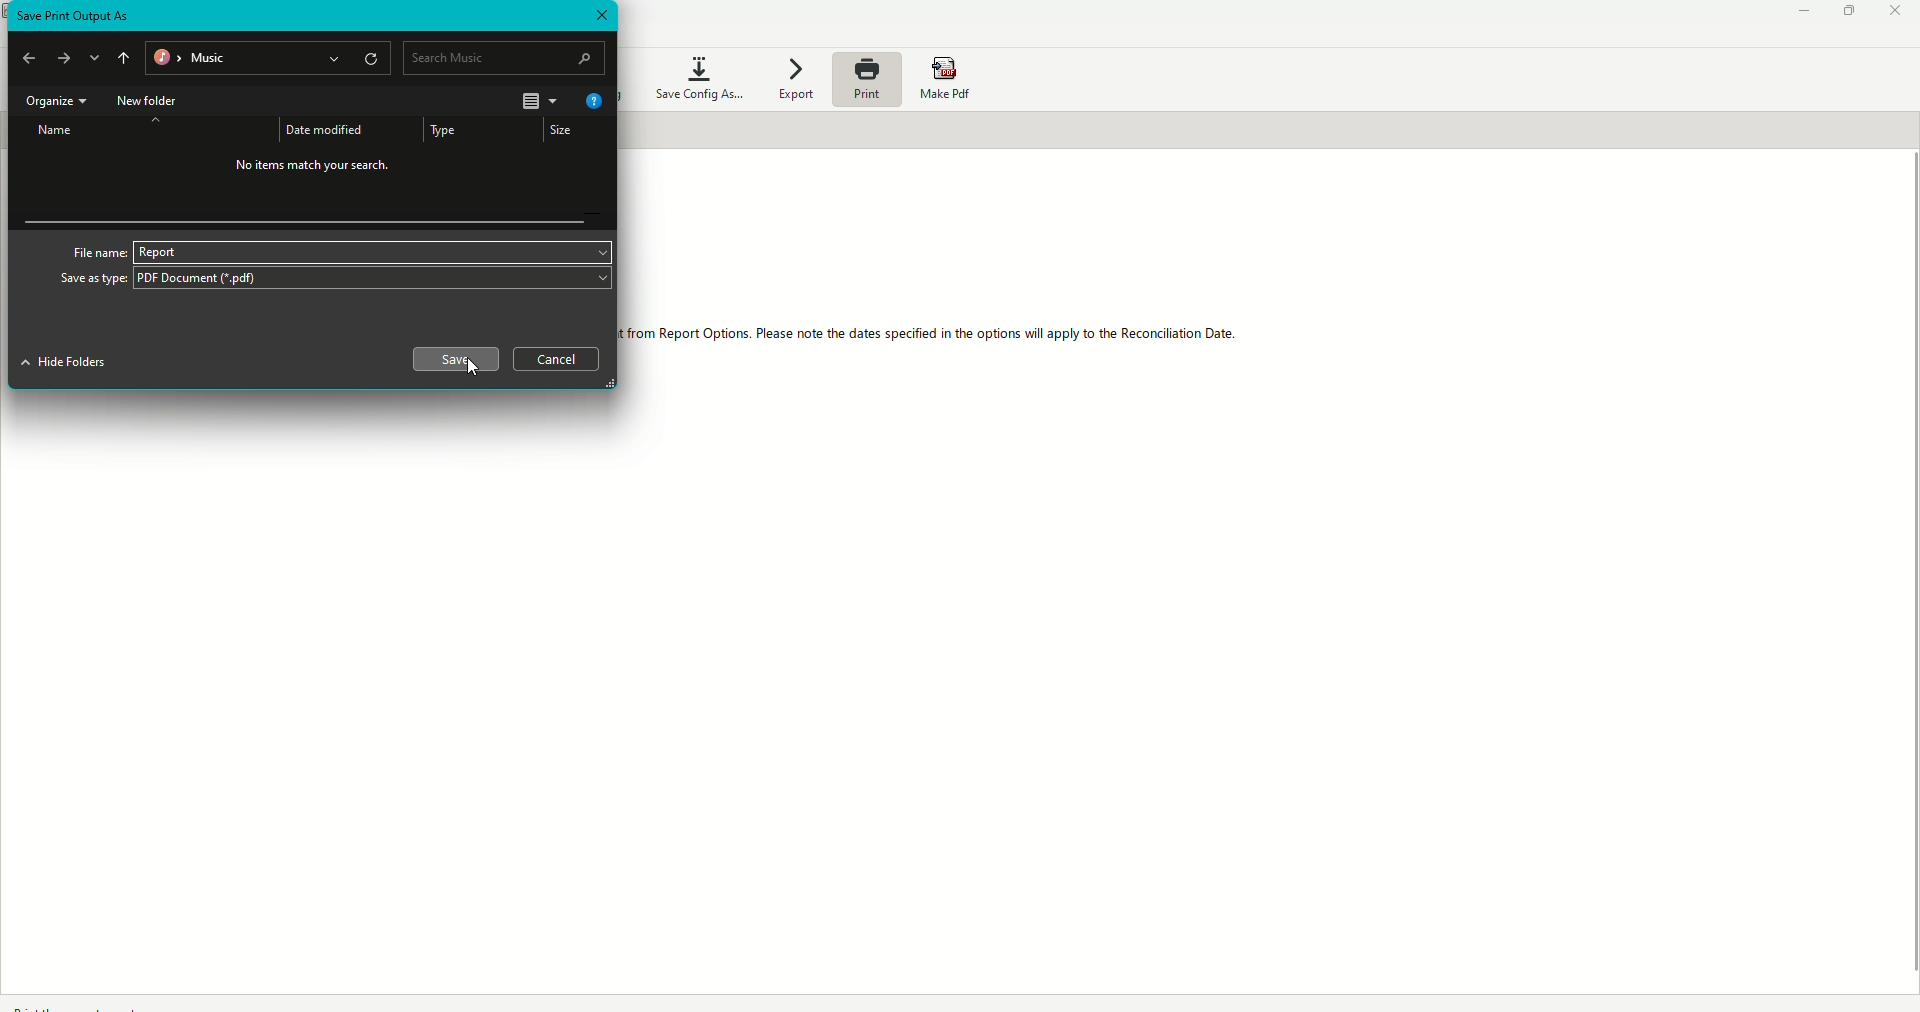  Describe the element at coordinates (1894, 12) in the screenshot. I see `Close` at that location.